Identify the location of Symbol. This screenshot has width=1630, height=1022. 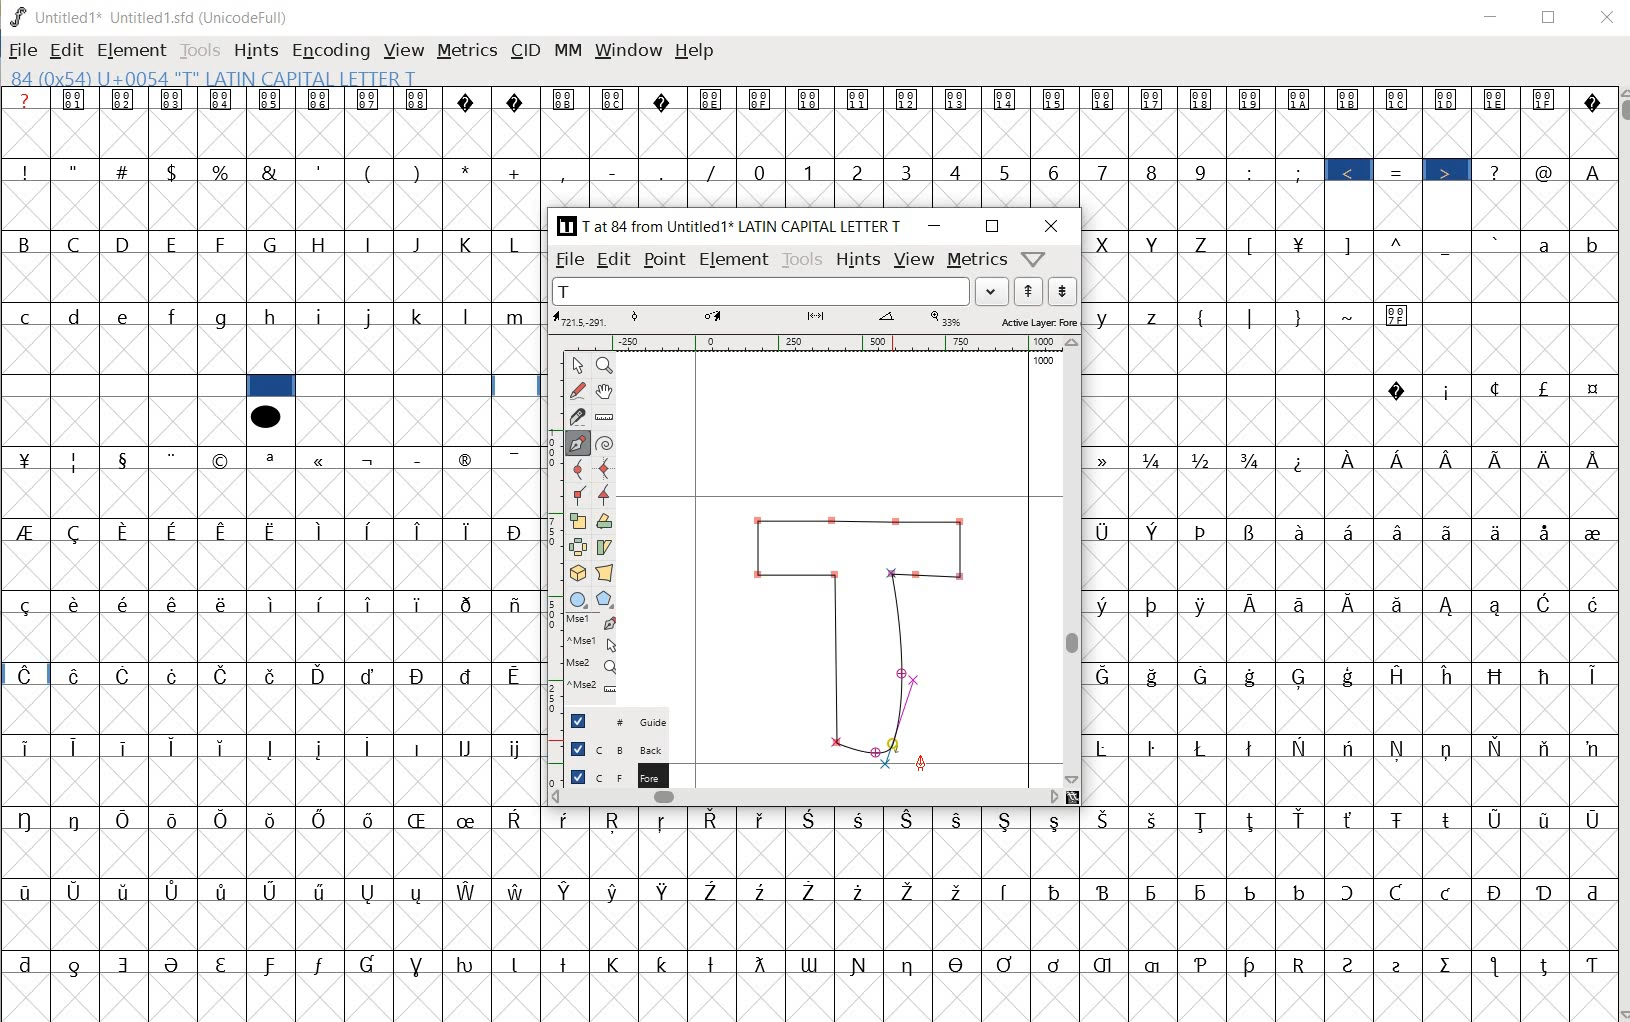
(1546, 964).